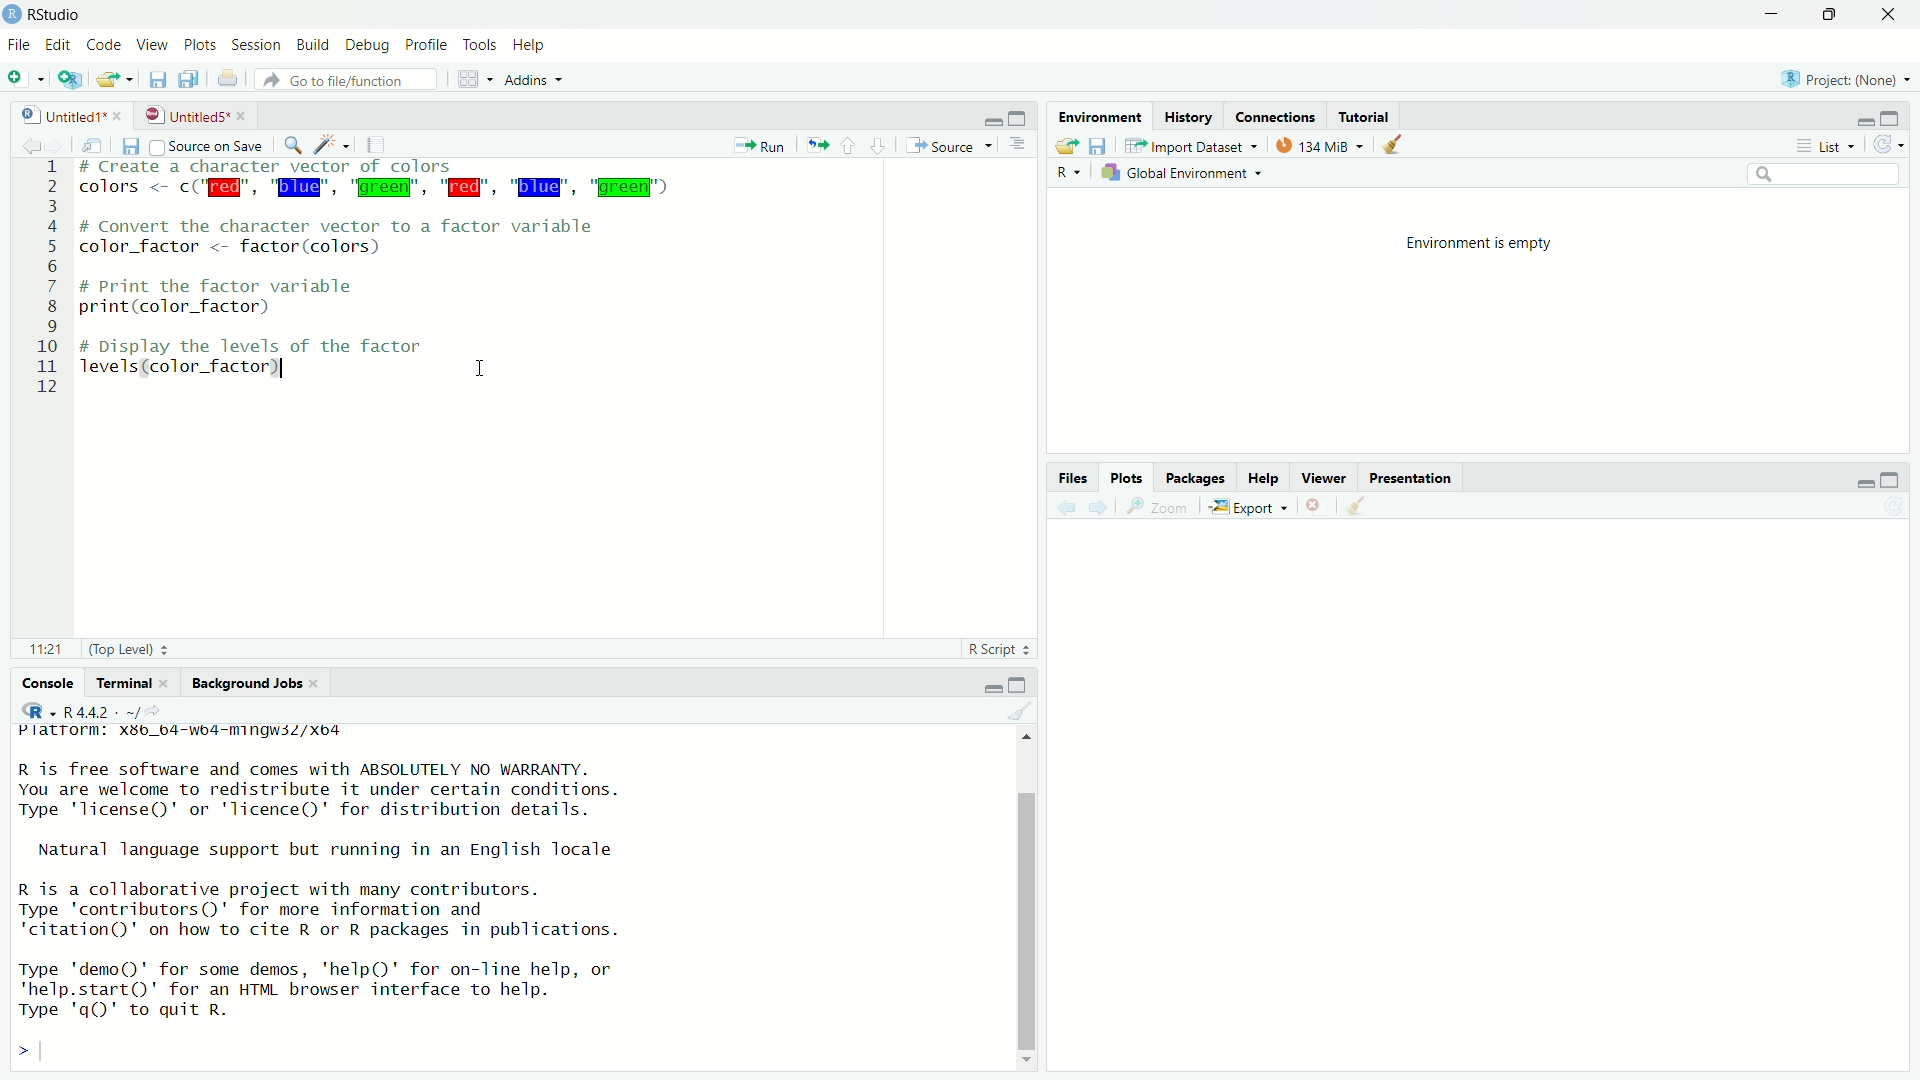 This screenshot has height=1080, width=1920. What do you see at coordinates (1031, 1066) in the screenshot?
I see `move down` at bounding box center [1031, 1066].